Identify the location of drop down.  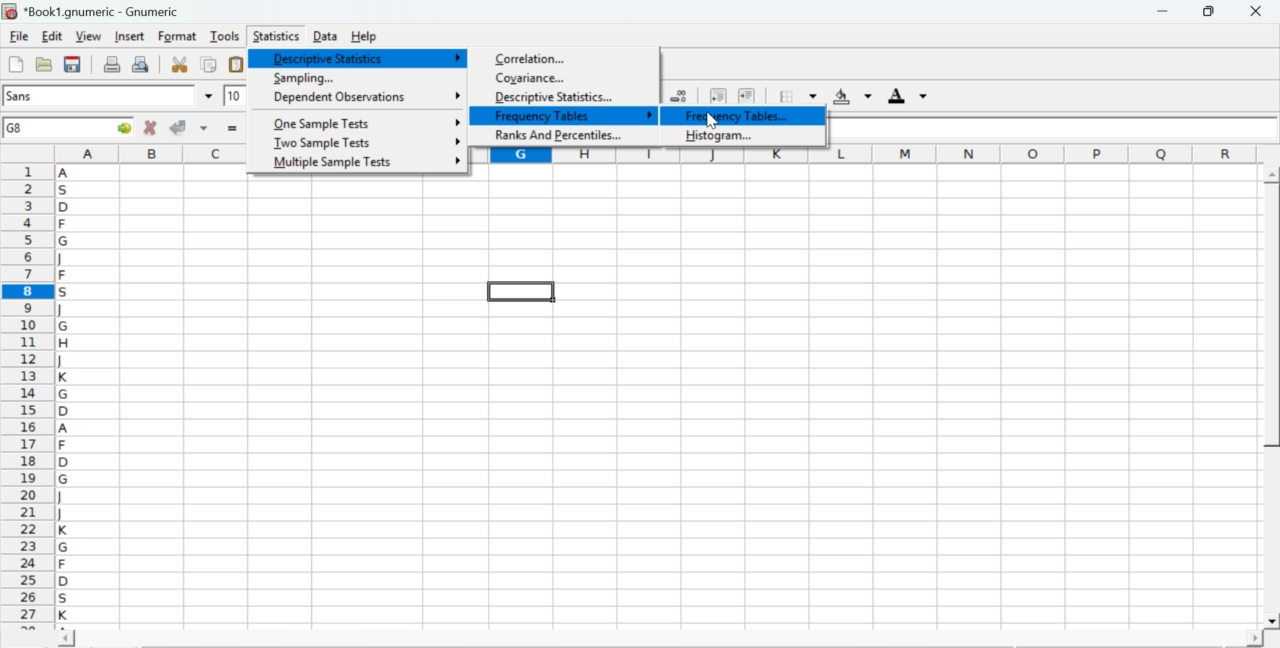
(210, 96).